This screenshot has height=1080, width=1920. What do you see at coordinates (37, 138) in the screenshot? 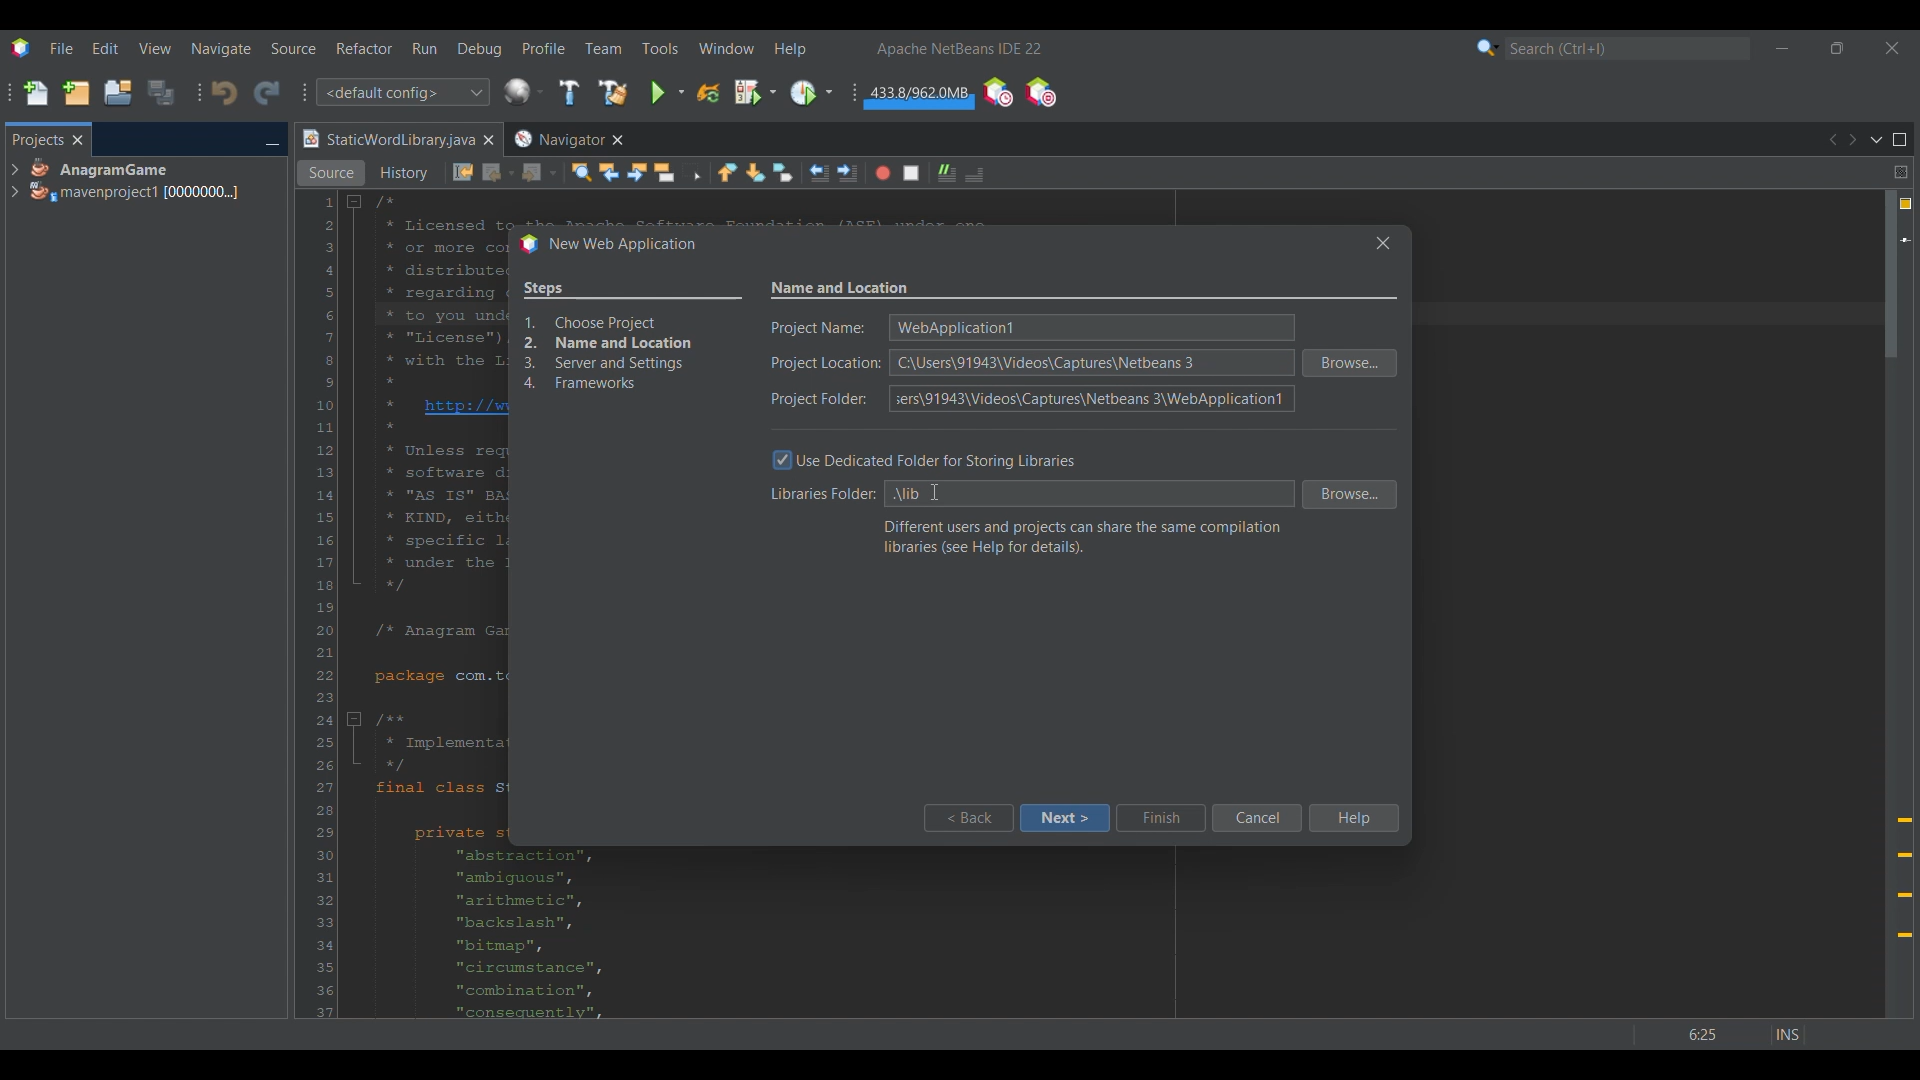
I see `Projects, current tab highlighted` at bounding box center [37, 138].